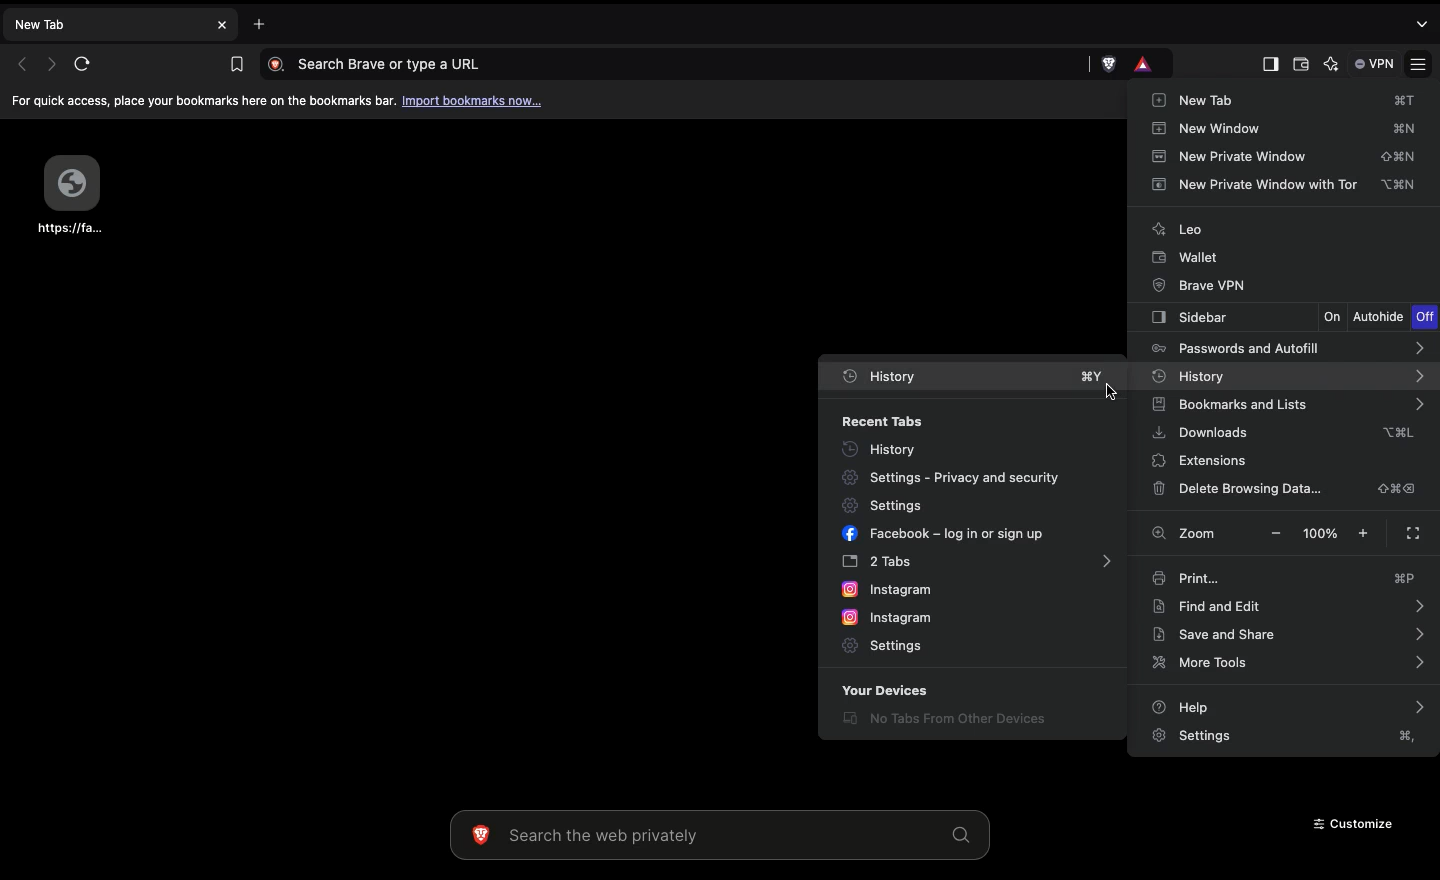  What do you see at coordinates (1145, 63) in the screenshot?
I see `rewards` at bounding box center [1145, 63].